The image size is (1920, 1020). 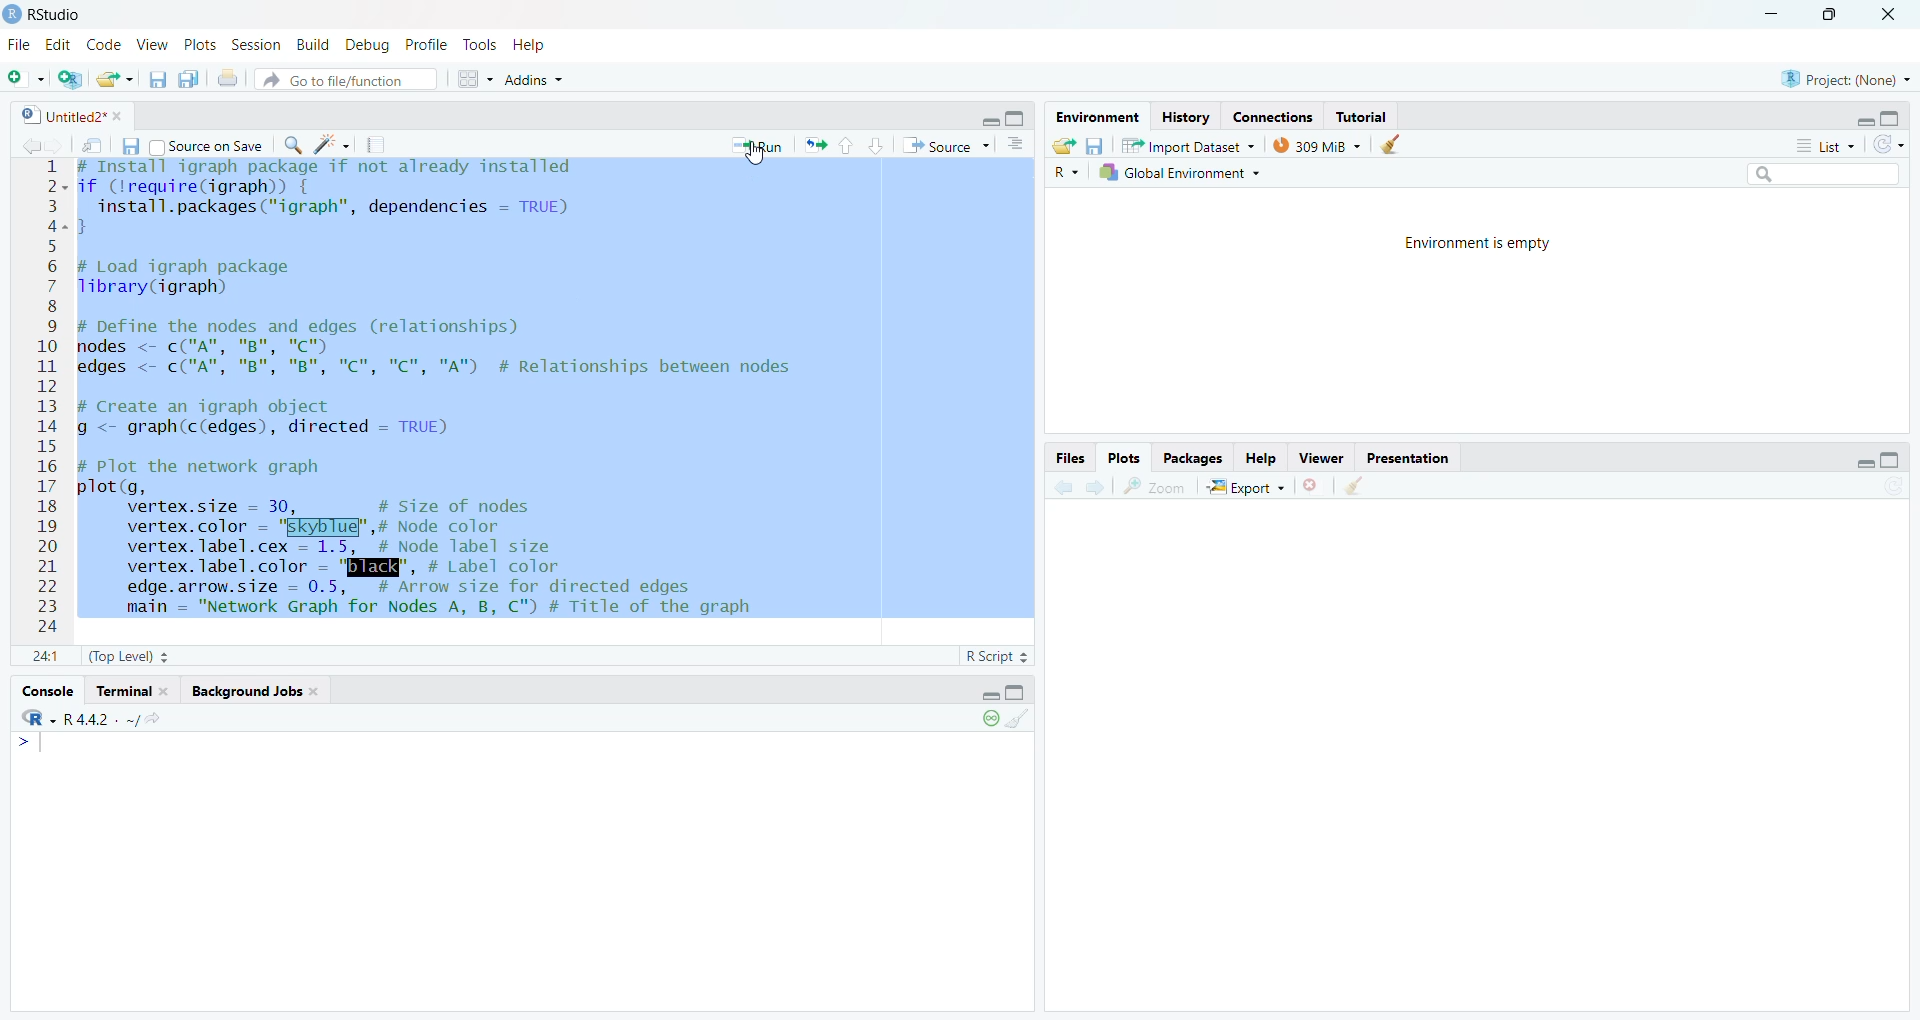 I want to click on minimise, so click(x=1858, y=464).